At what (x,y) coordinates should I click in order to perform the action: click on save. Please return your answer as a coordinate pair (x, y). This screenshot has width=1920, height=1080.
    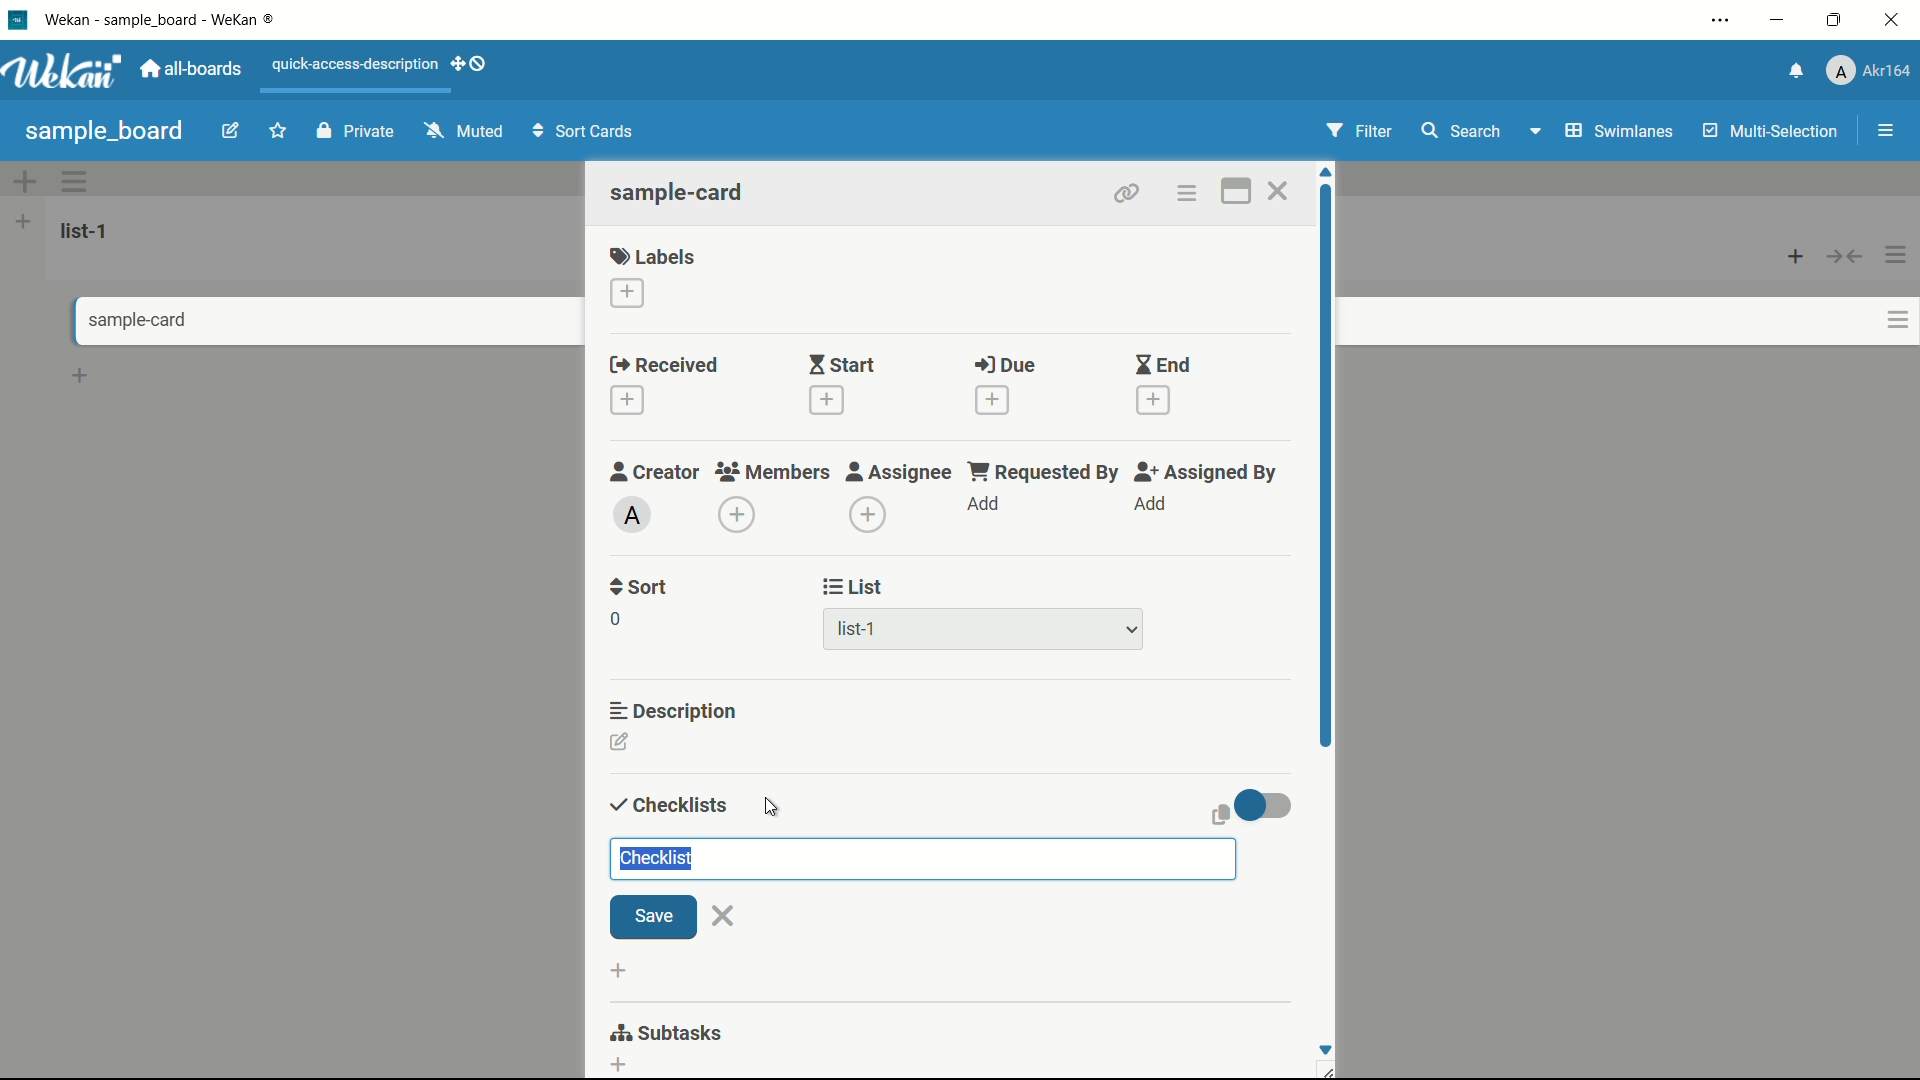
    Looking at the image, I should click on (653, 918).